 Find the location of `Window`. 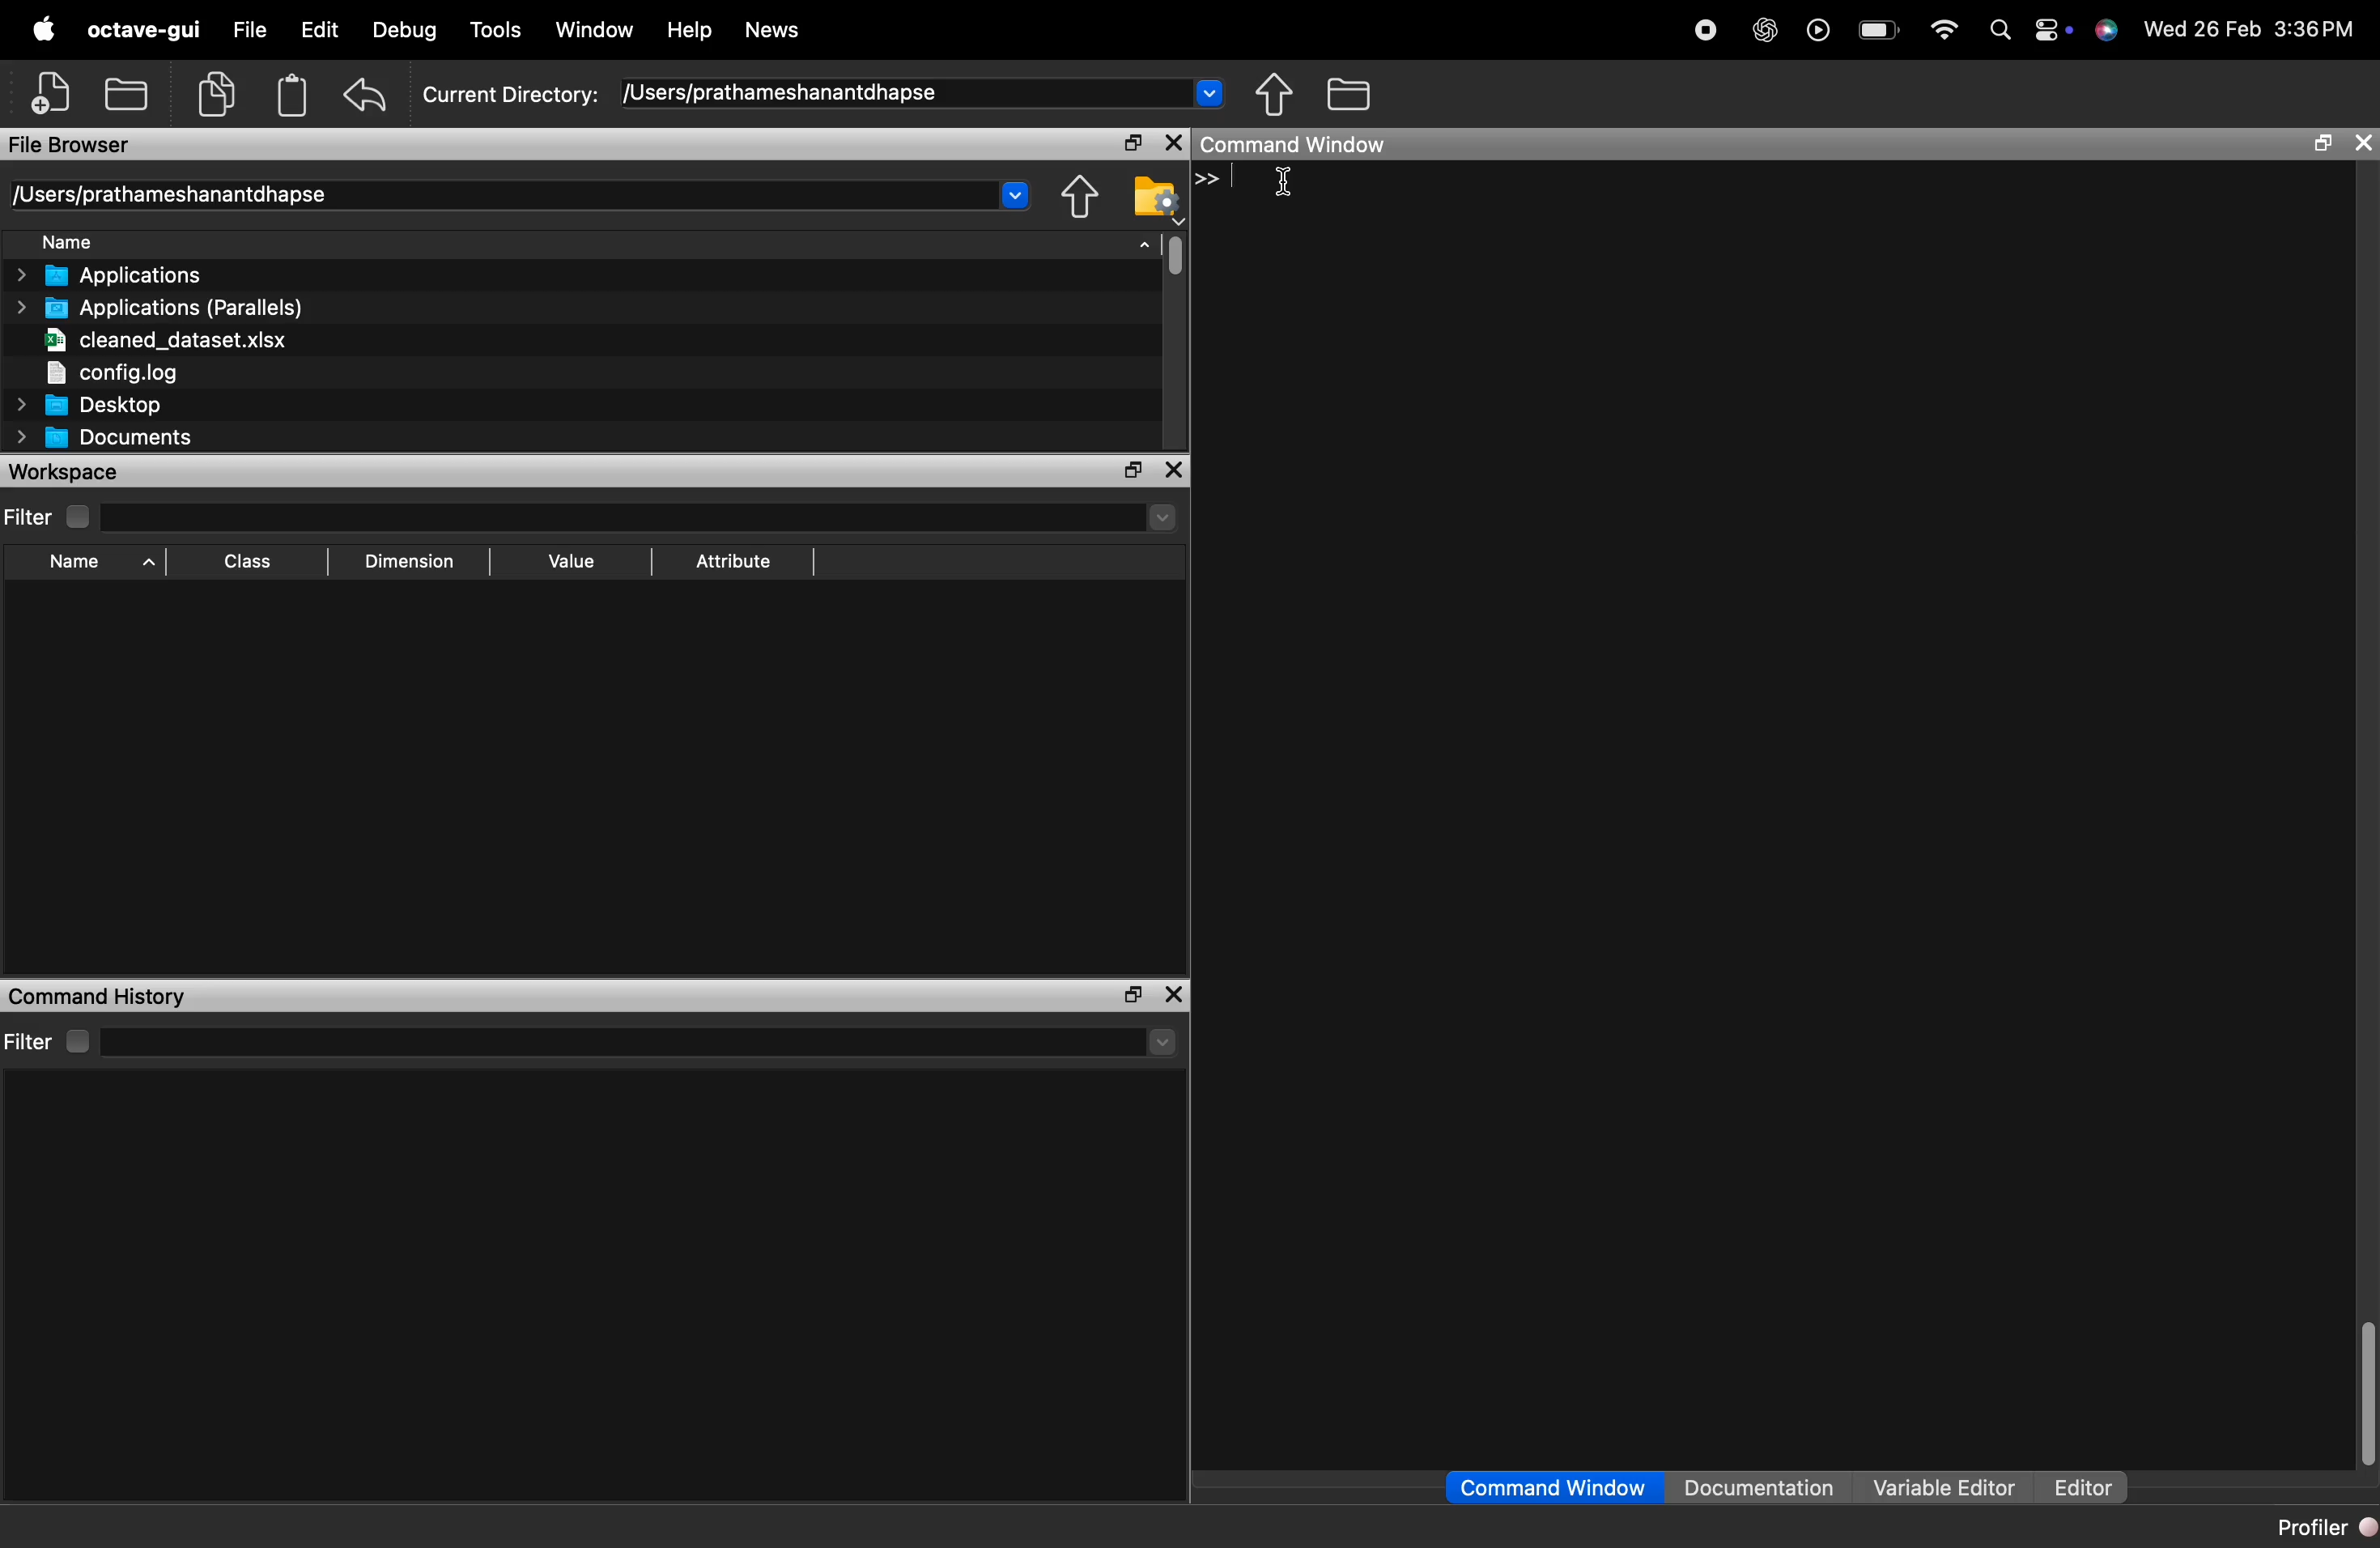

Window is located at coordinates (588, 31).